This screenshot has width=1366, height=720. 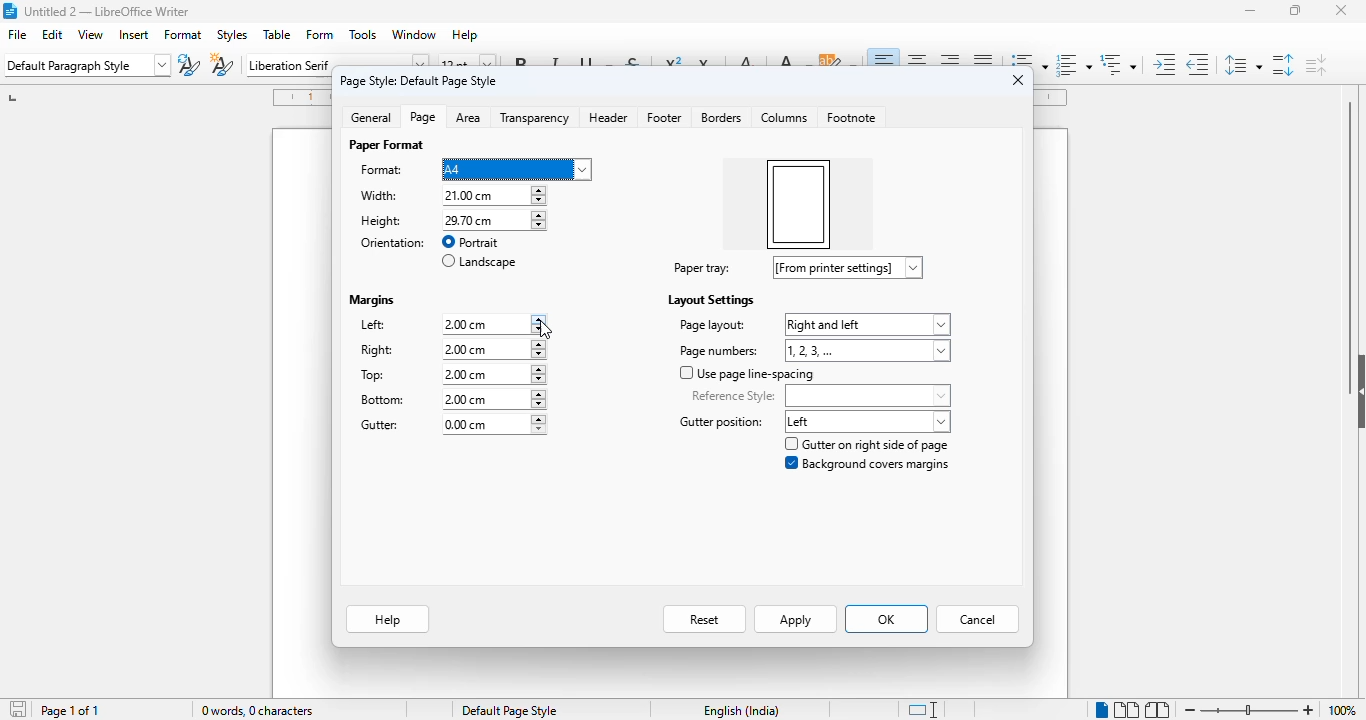 I want to click on format, so click(x=382, y=172).